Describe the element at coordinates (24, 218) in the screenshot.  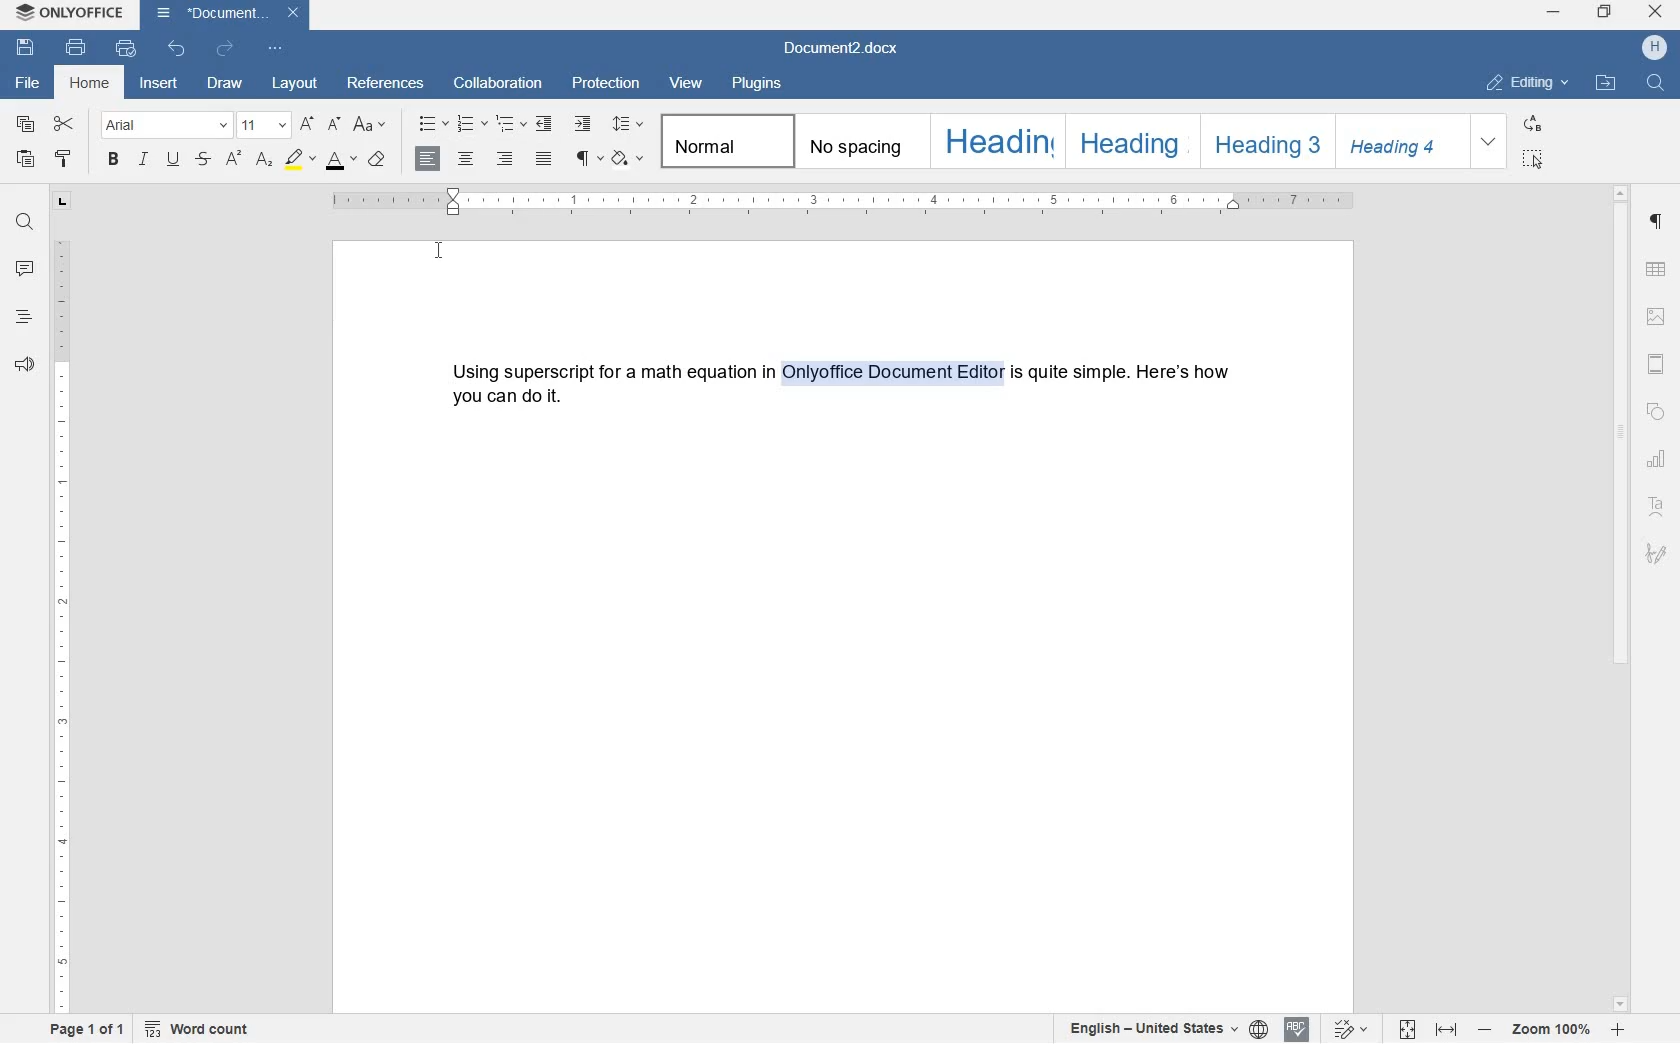
I see `find` at that location.